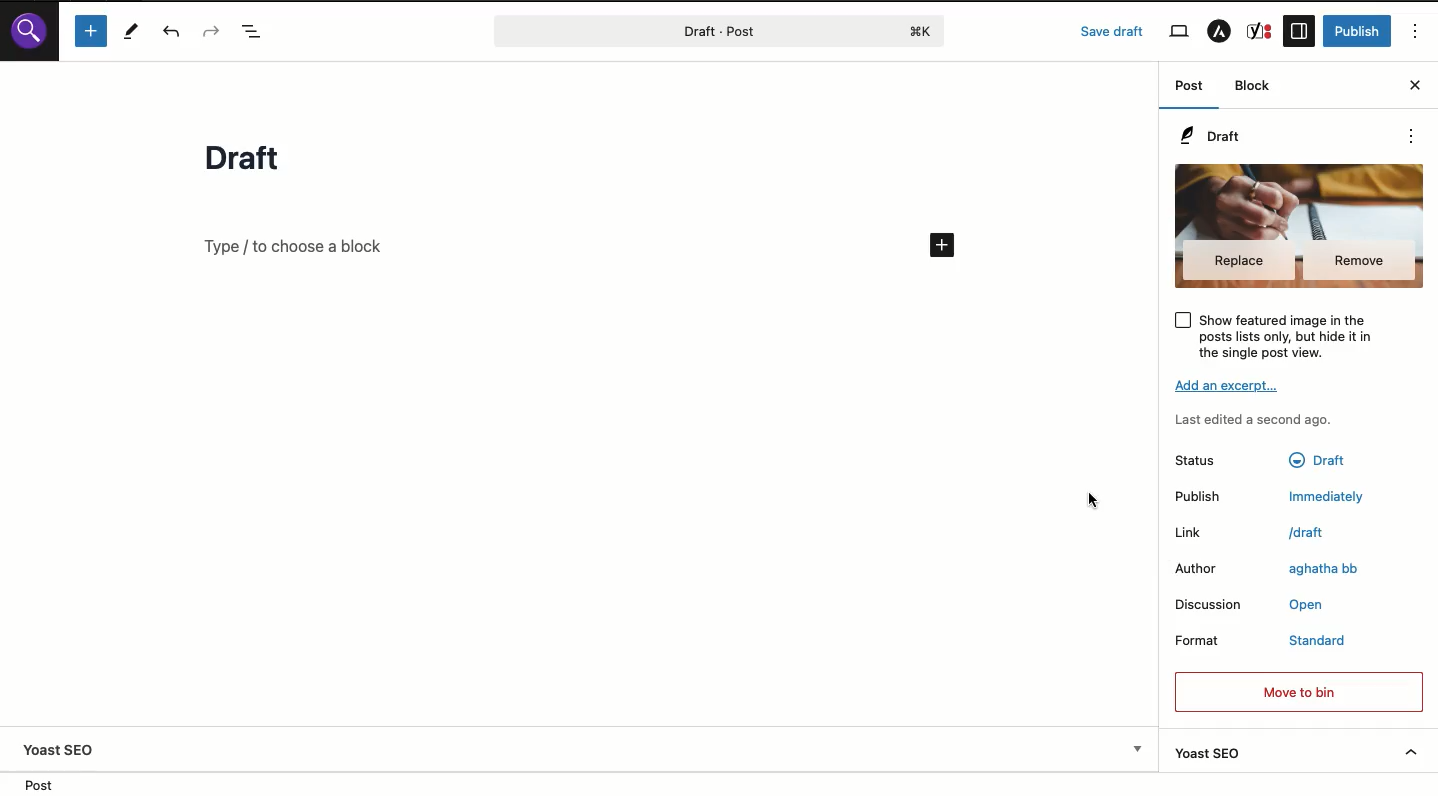 The image size is (1438, 796). What do you see at coordinates (1188, 89) in the screenshot?
I see `Post` at bounding box center [1188, 89].